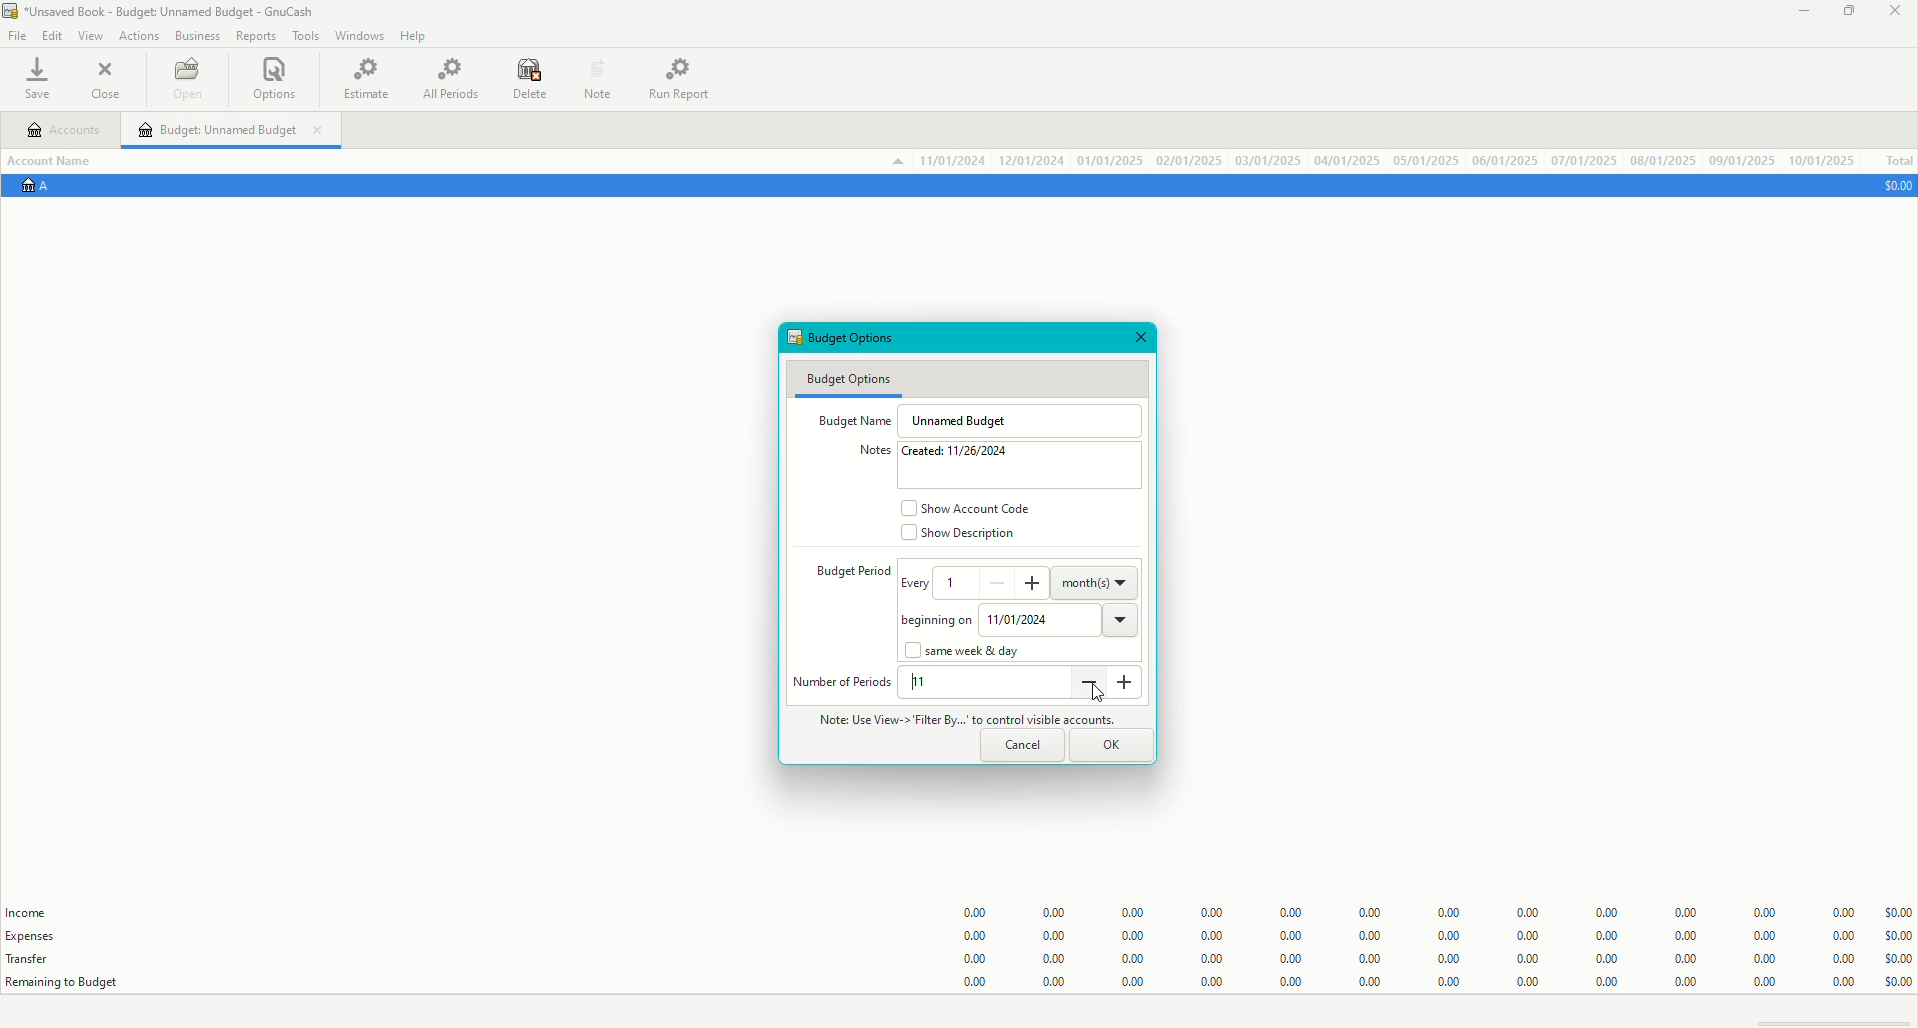 This screenshot has width=1918, height=1028. I want to click on Run Report, so click(687, 77).